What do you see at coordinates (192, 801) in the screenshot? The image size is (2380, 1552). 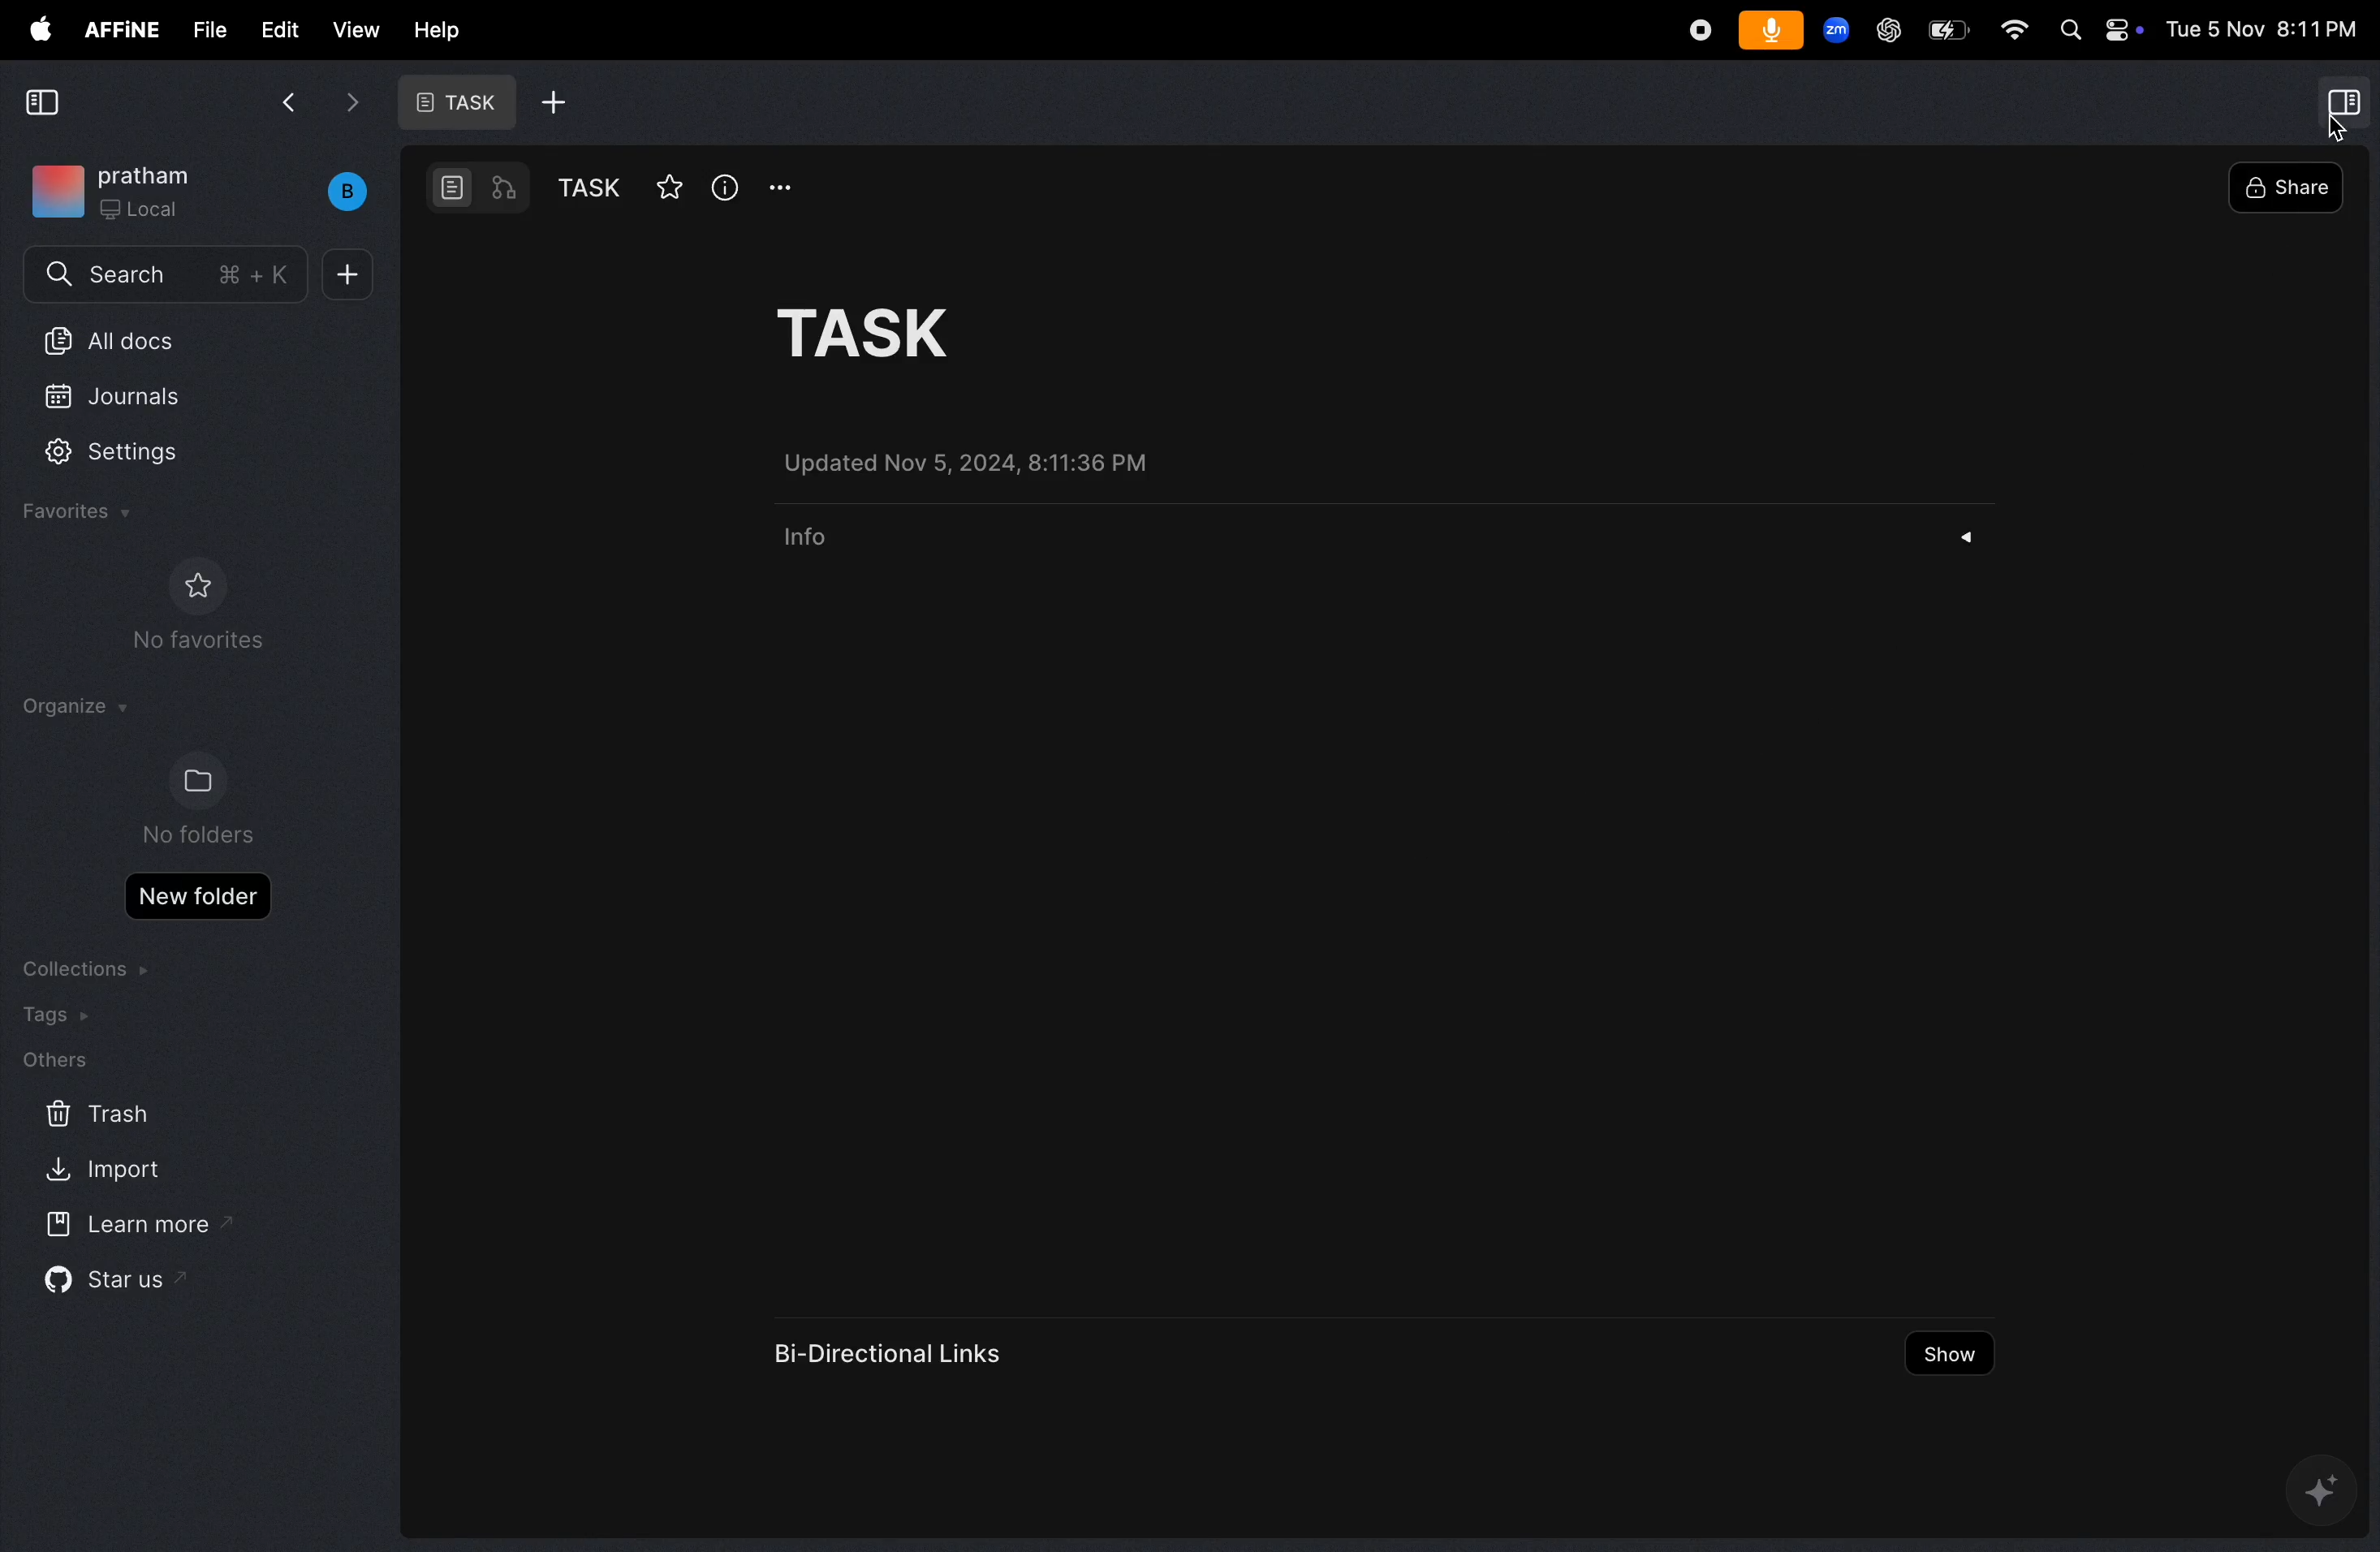 I see `no folders` at bounding box center [192, 801].